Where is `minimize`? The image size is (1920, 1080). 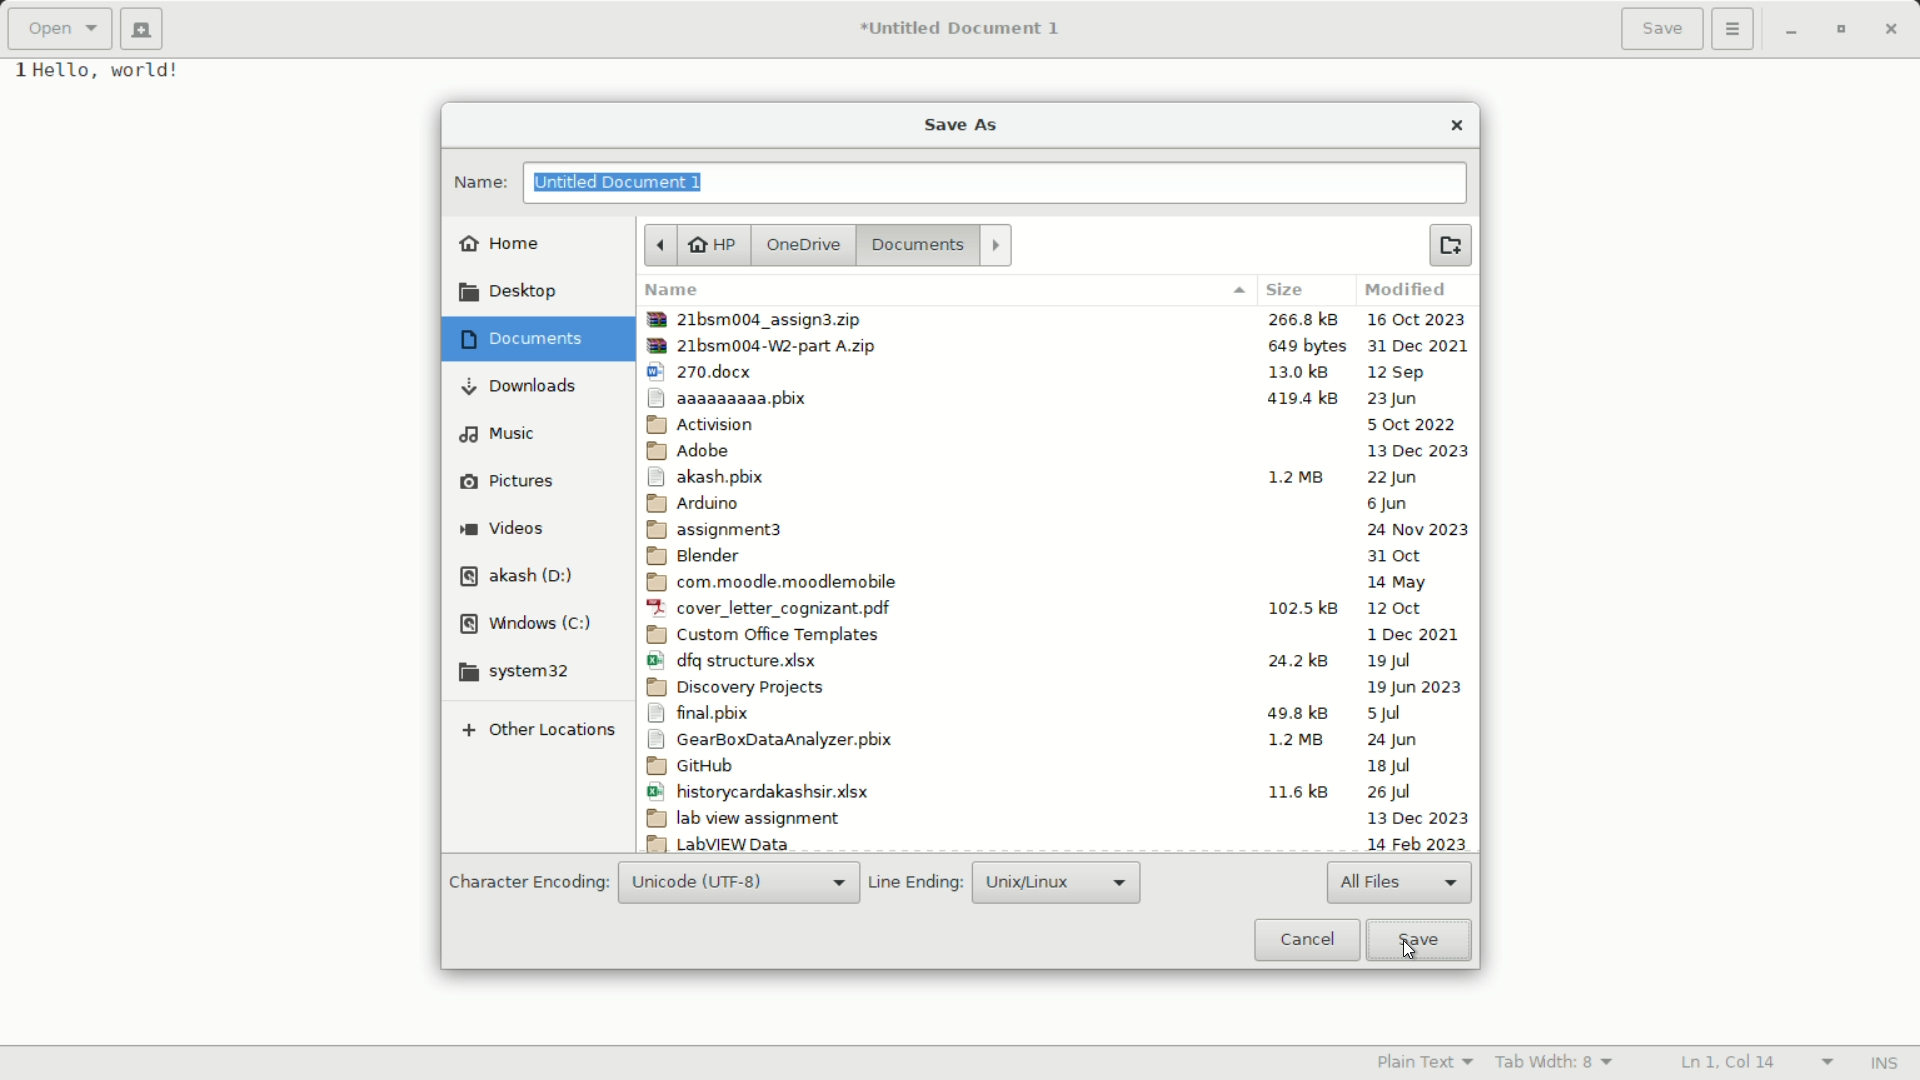 minimize is located at coordinates (1791, 31).